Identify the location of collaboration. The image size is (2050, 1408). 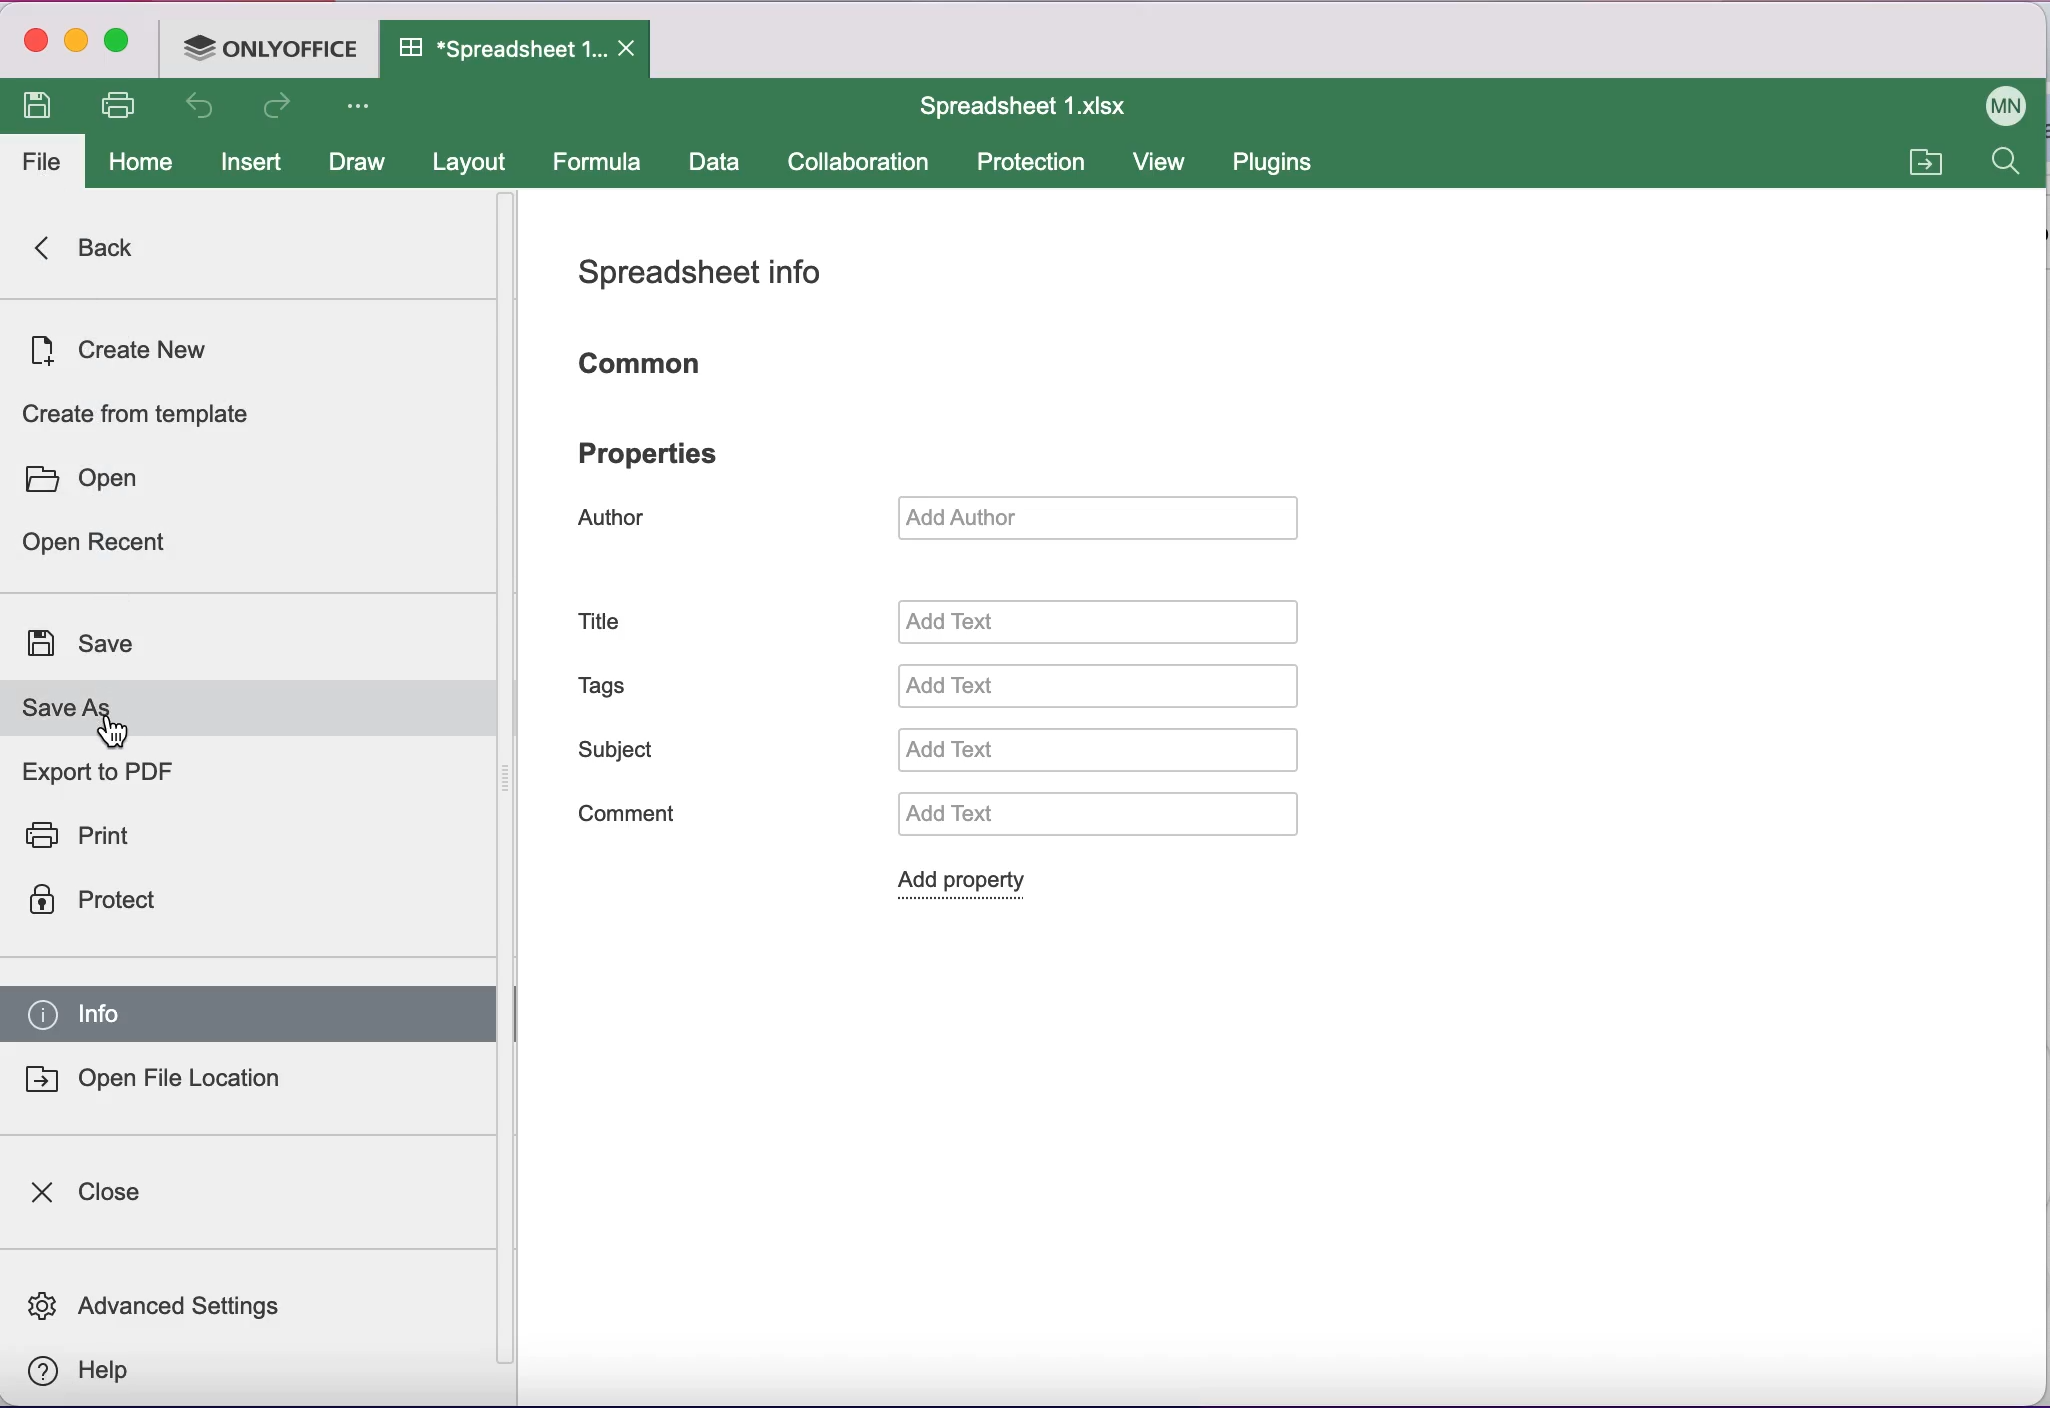
(870, 160).